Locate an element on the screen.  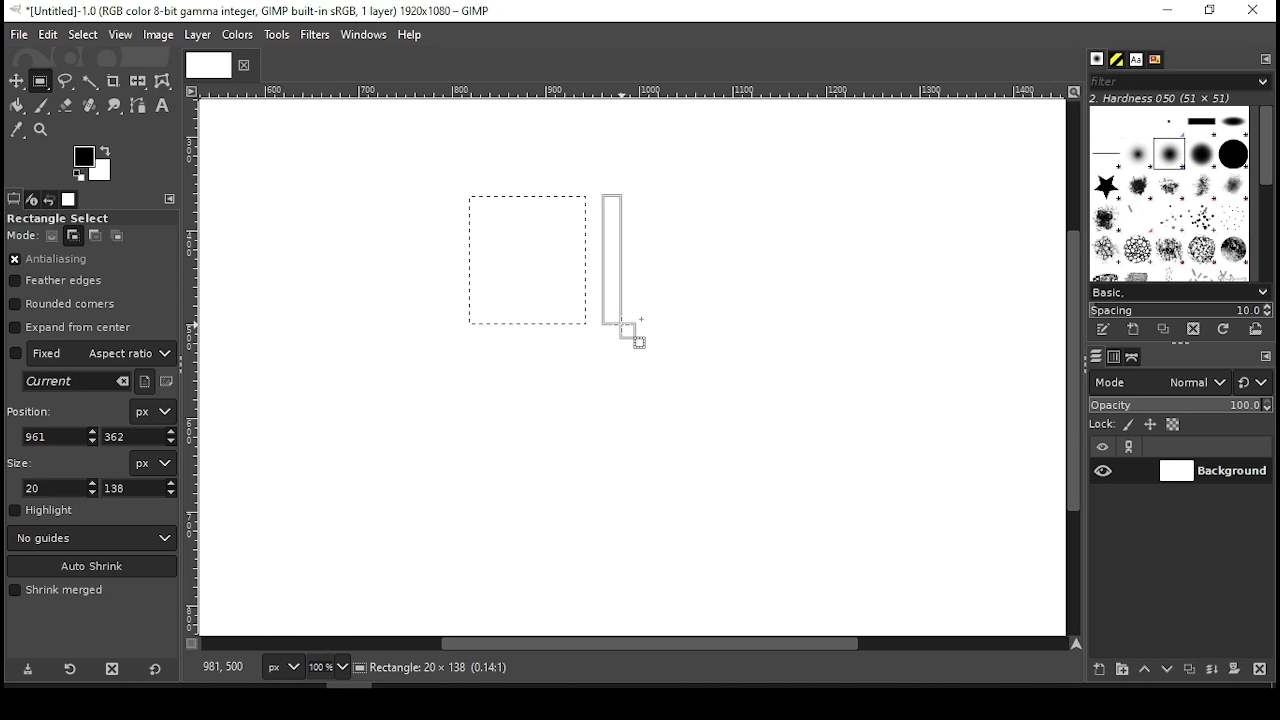
subtract from the current selection is located at coordinates (94, 236).